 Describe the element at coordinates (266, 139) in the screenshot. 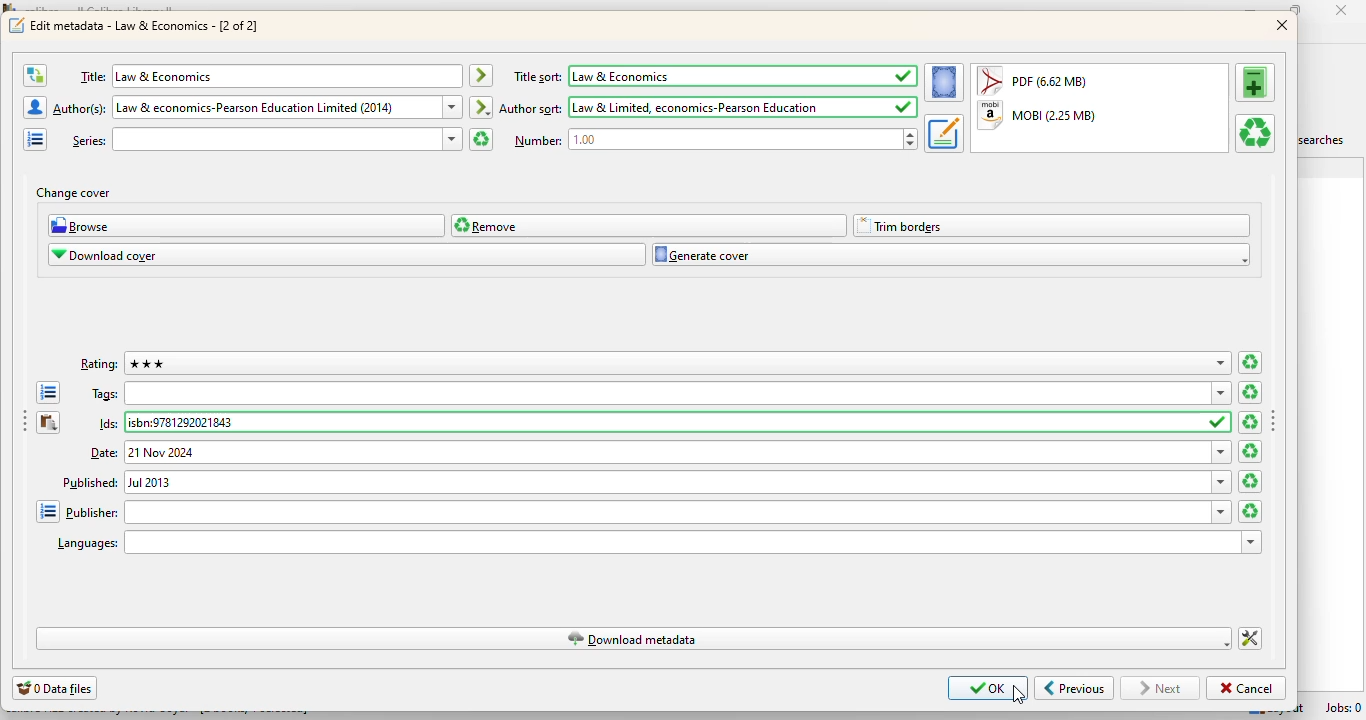

I see `series: ` at that location.